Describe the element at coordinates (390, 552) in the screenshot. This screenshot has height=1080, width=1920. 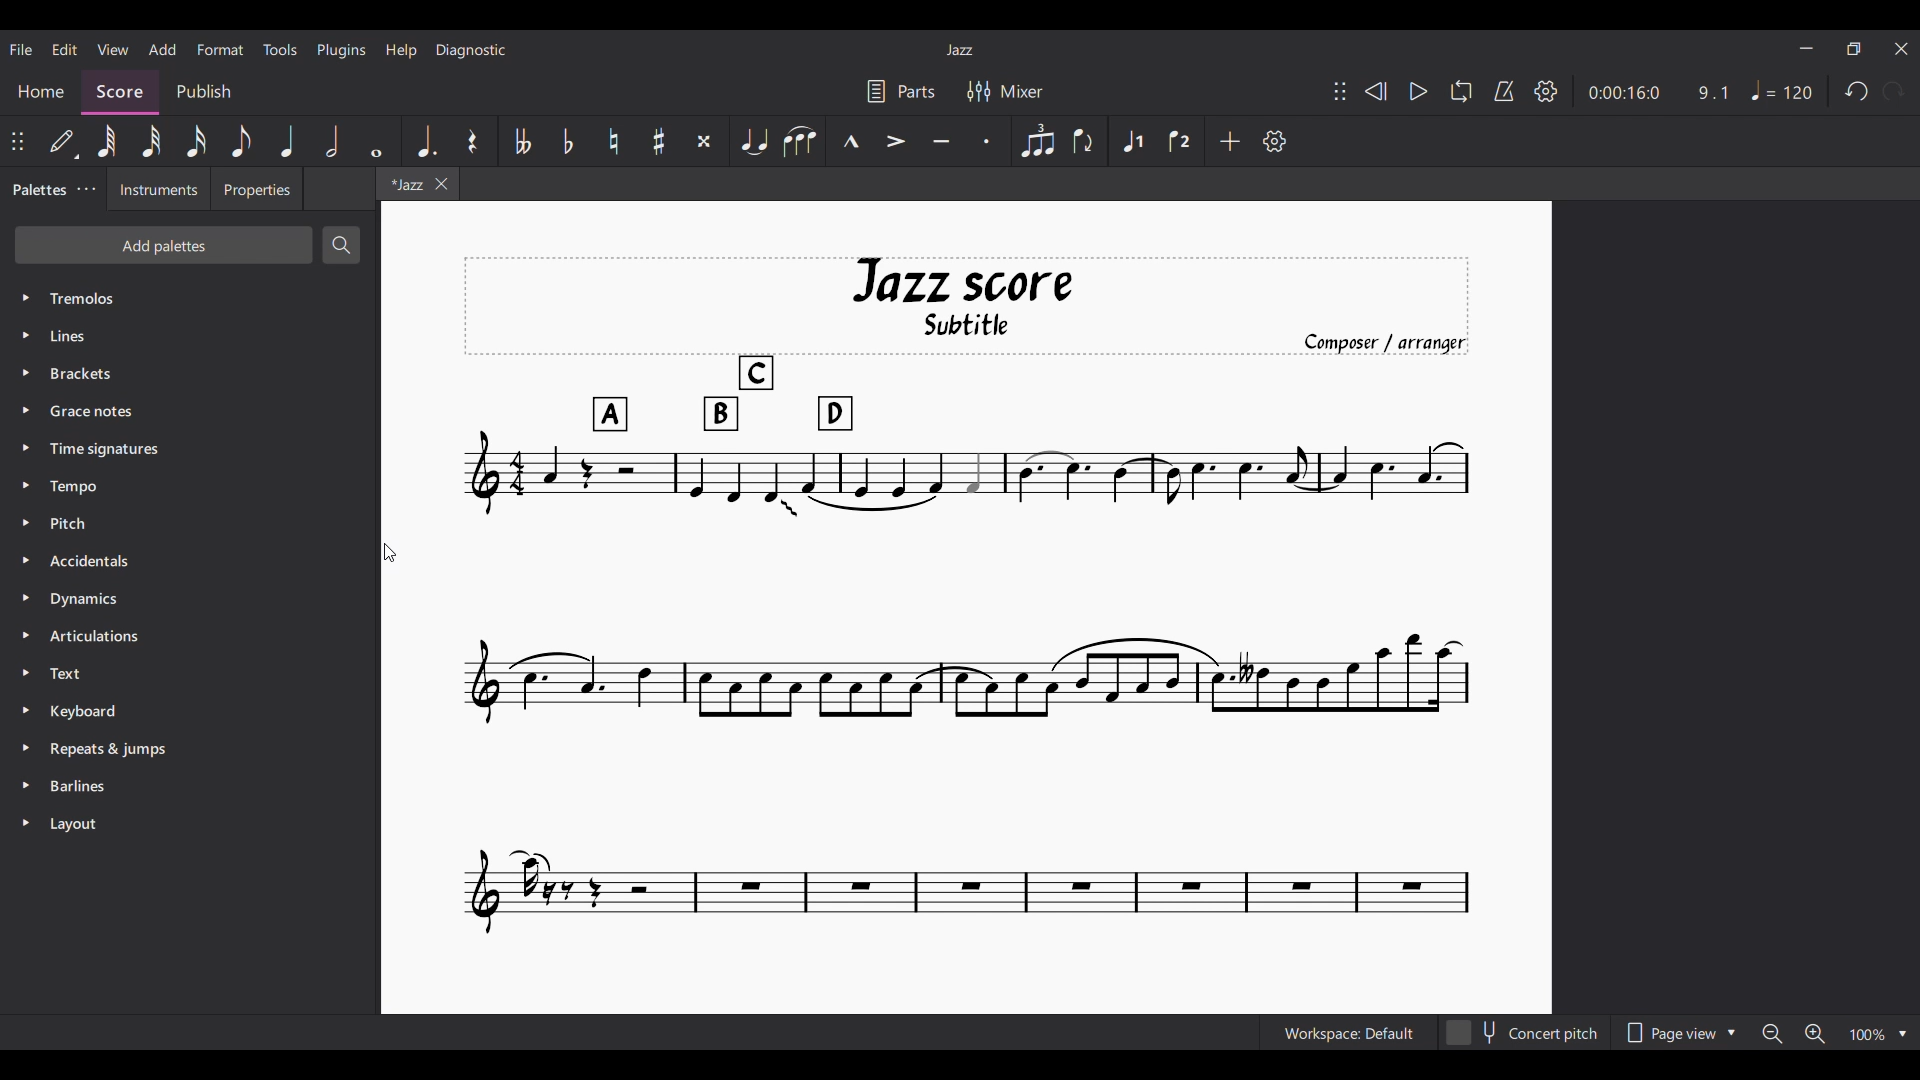
I see `Cursor position unchanged` at that location.